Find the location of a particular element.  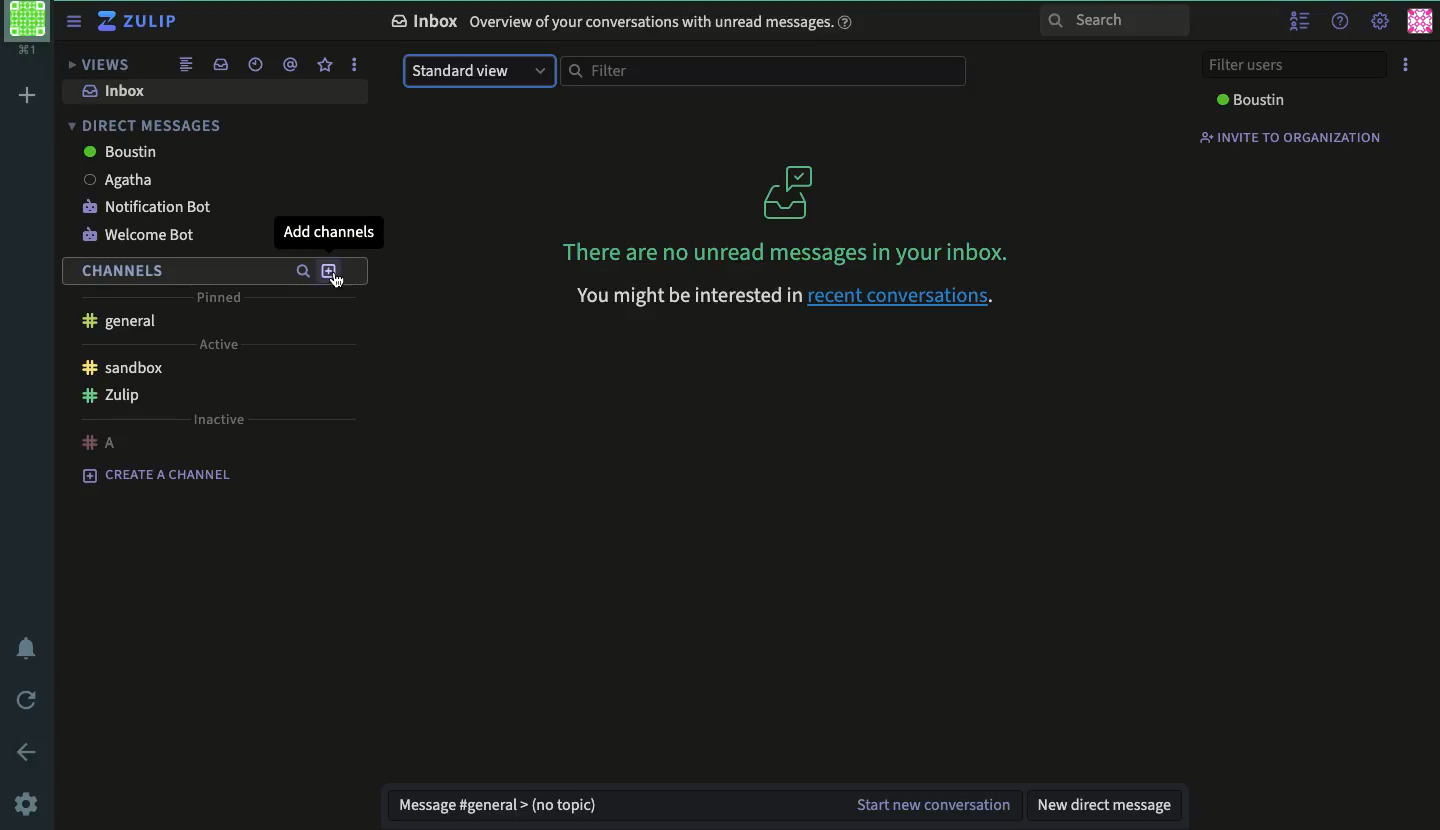

‘You might be interested in recent conversations. is located at coordinates (787, 298).